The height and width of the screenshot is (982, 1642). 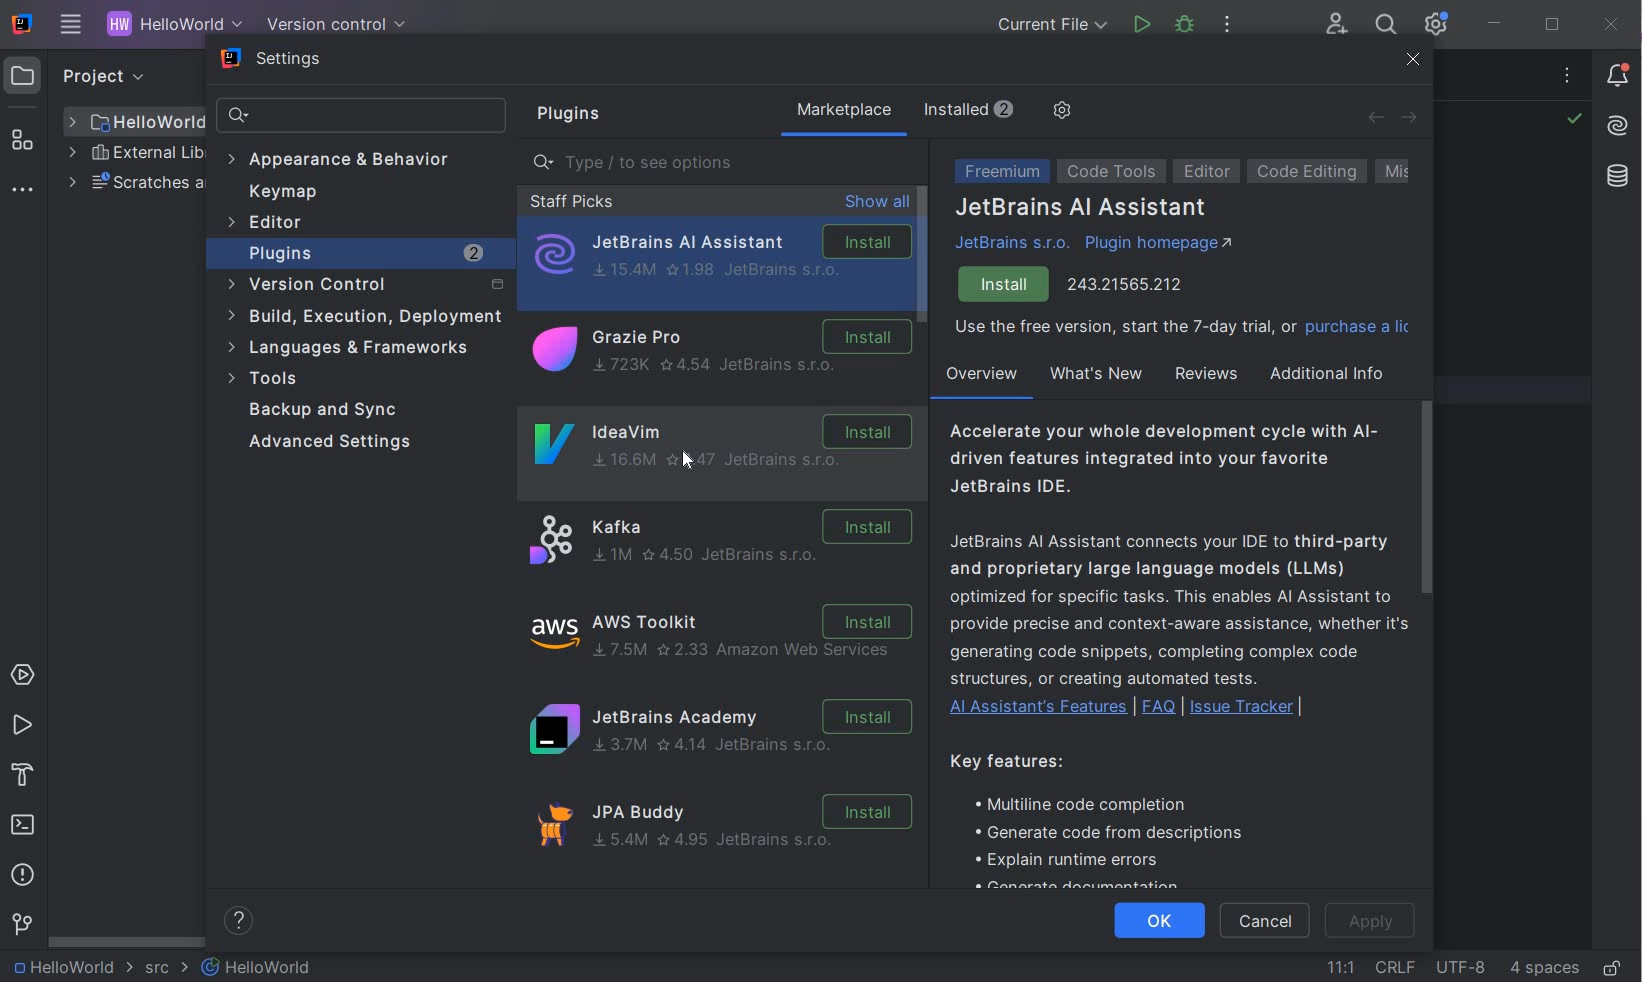 What do you see at coordinates (351, 351) in the screenshot?
I see `language & frameworks` at bounding box center [351, 351].